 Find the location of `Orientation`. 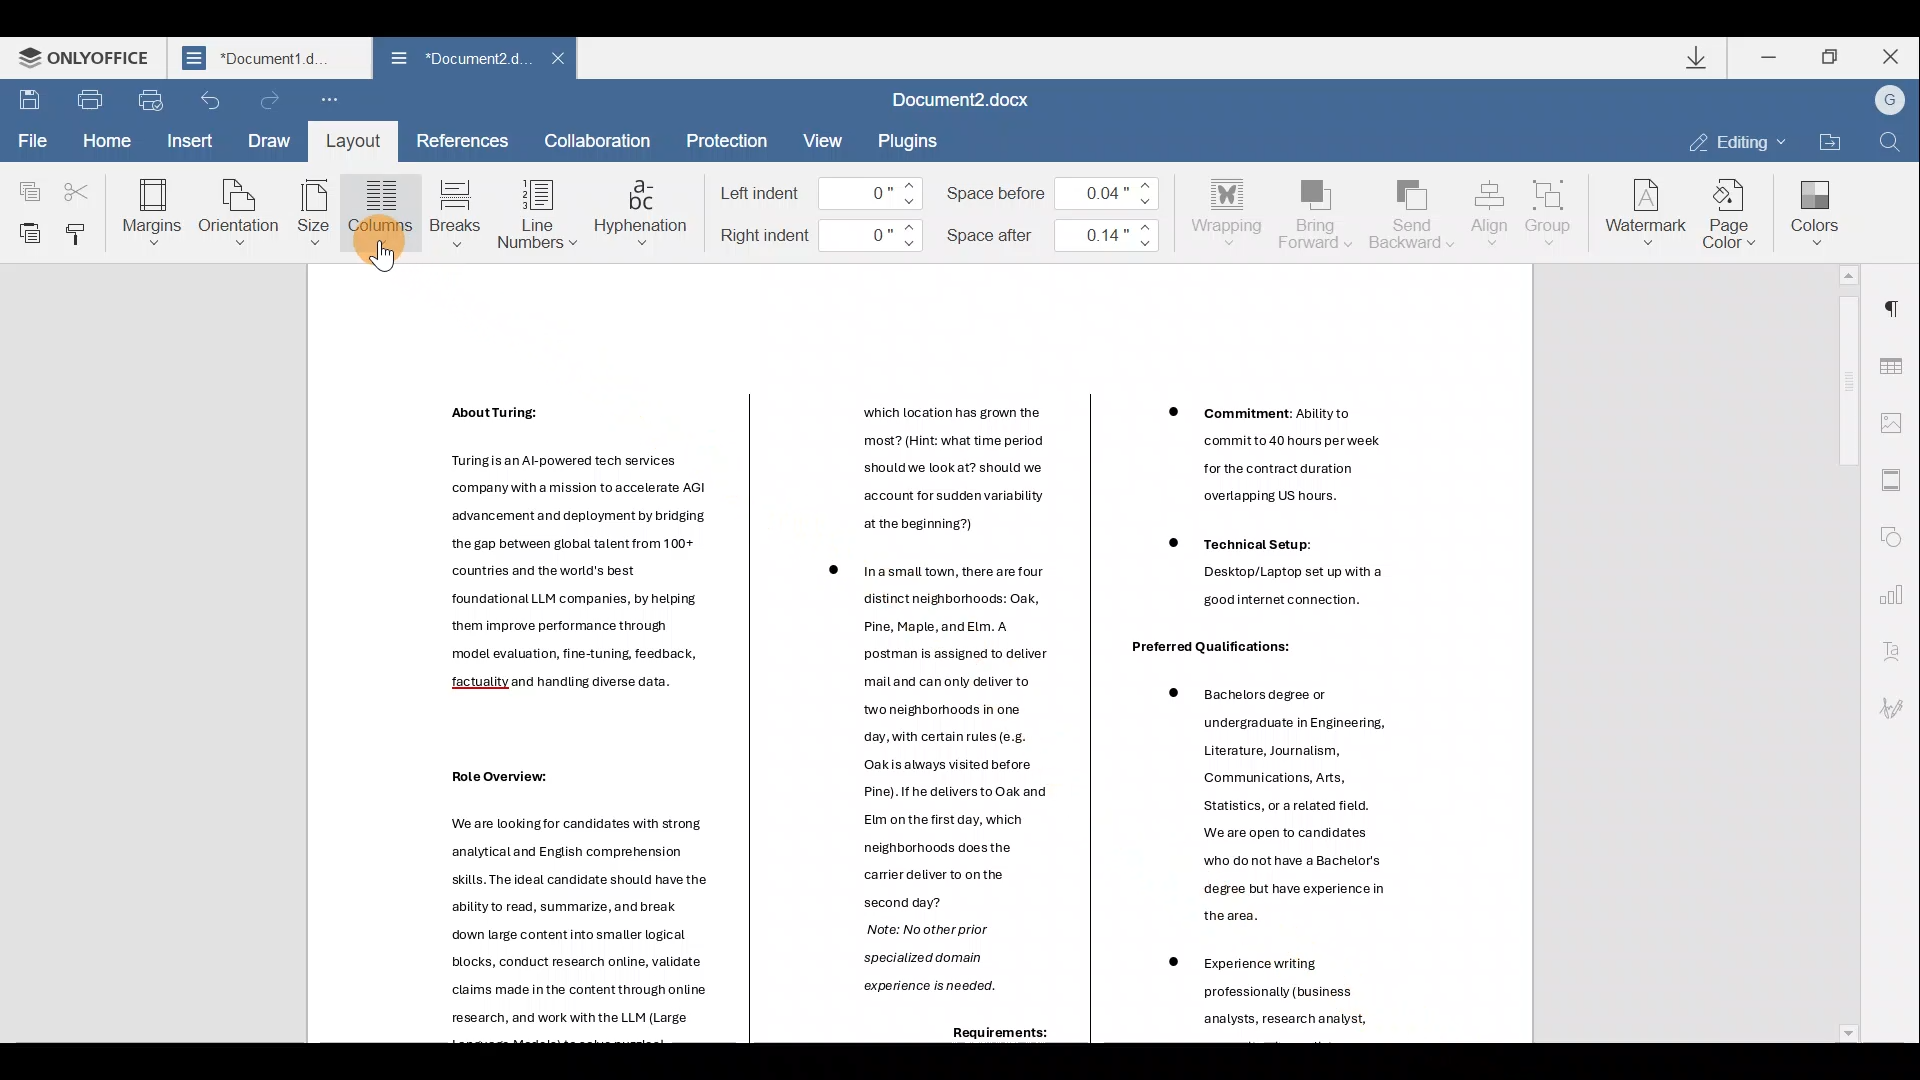

Orientation is located at coordinates (240, 210).